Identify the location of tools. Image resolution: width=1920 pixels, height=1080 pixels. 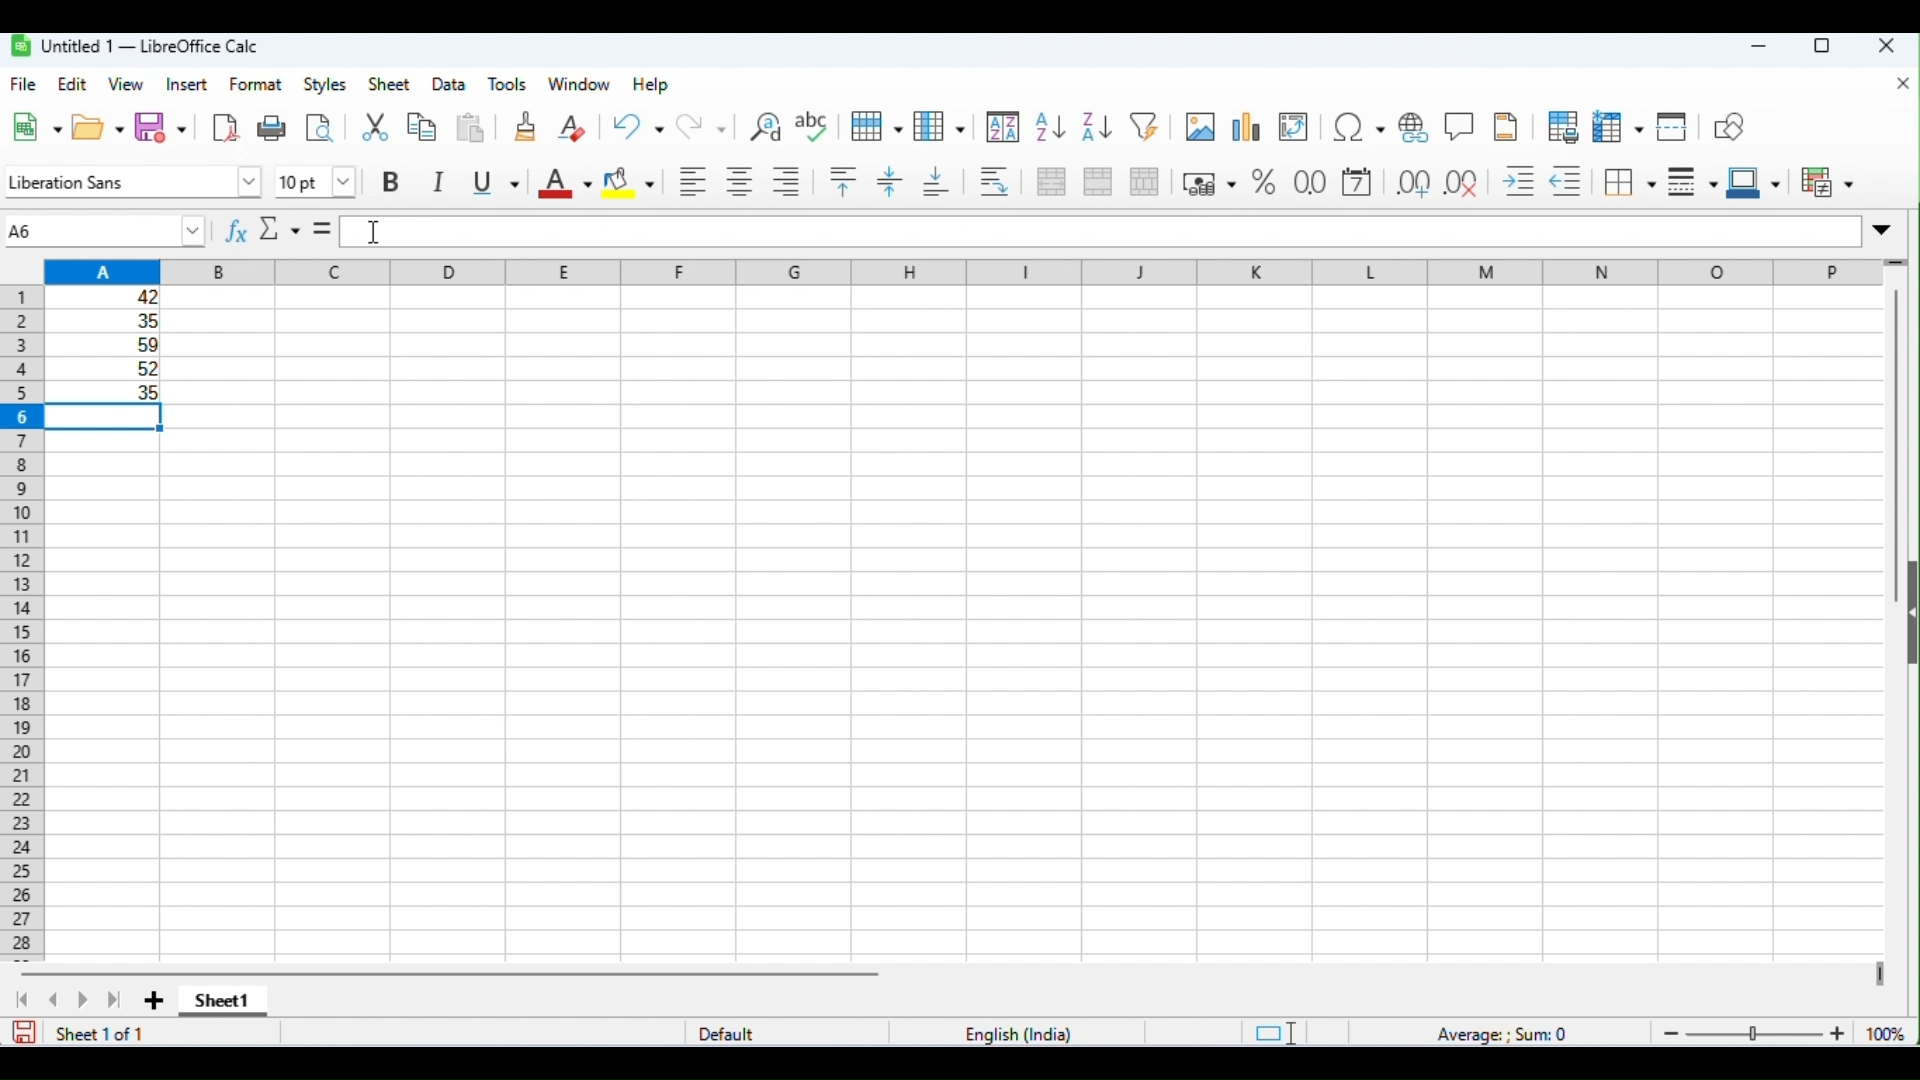
(509, 85).